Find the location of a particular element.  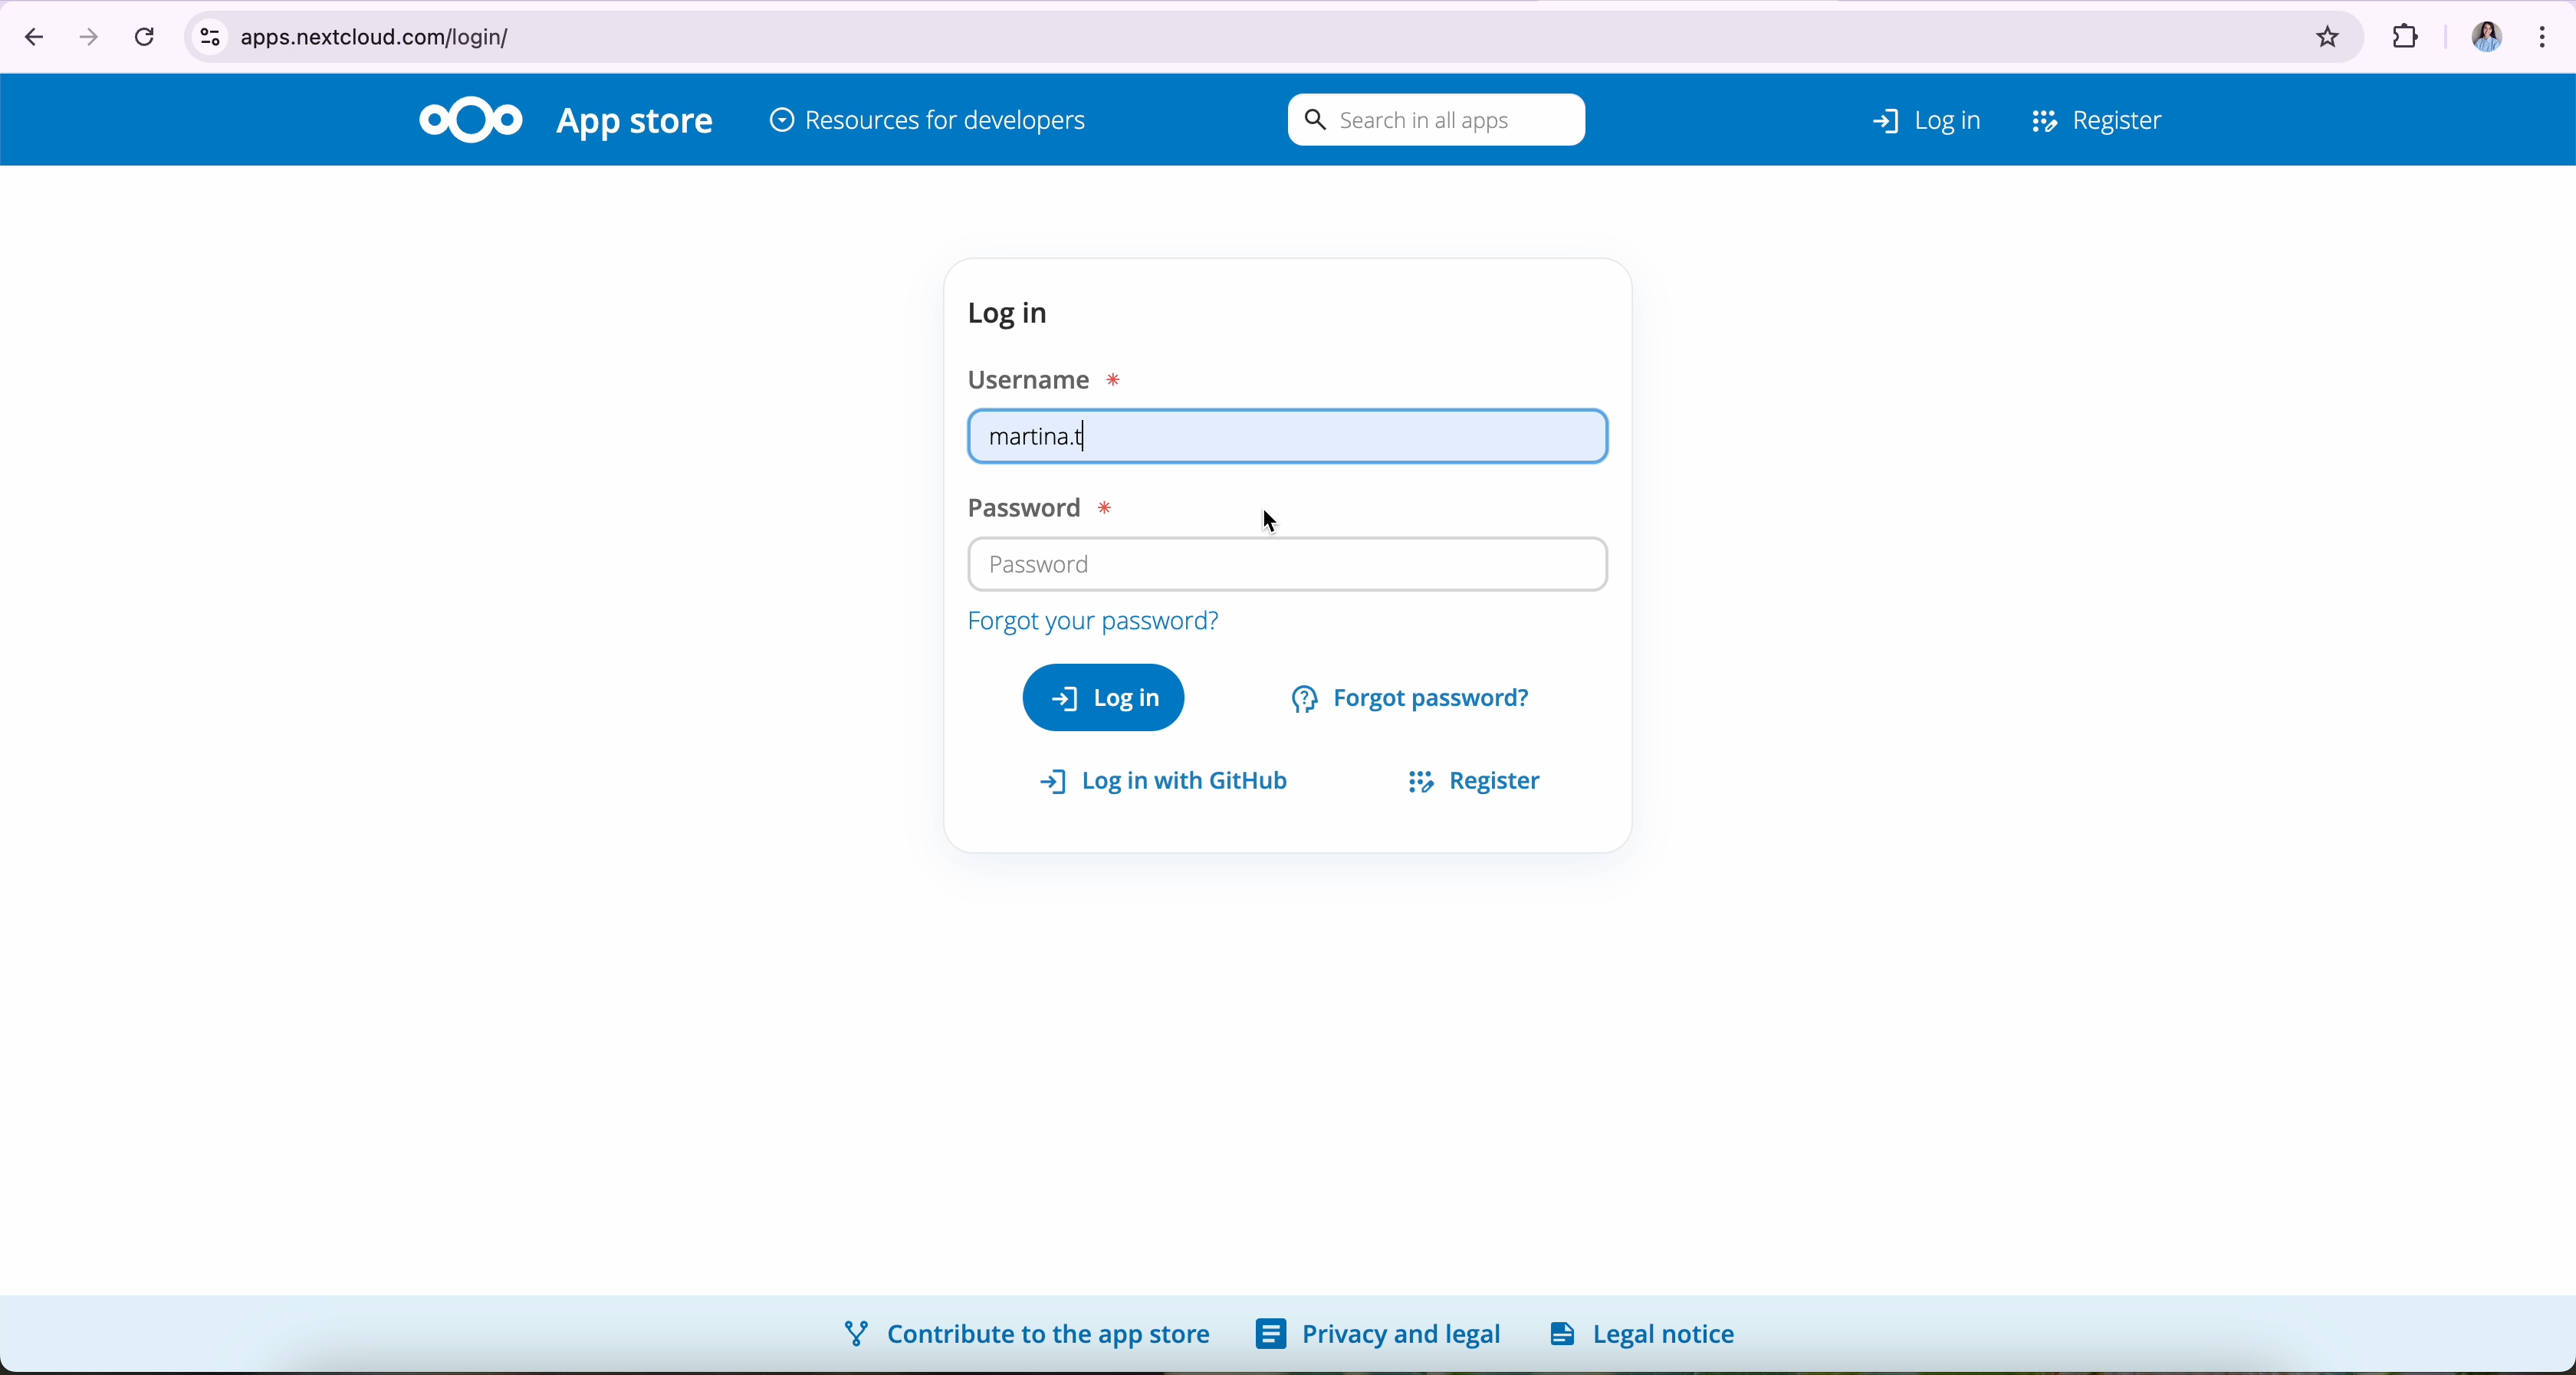

search in all apps is located at coordinates (1431, 121).